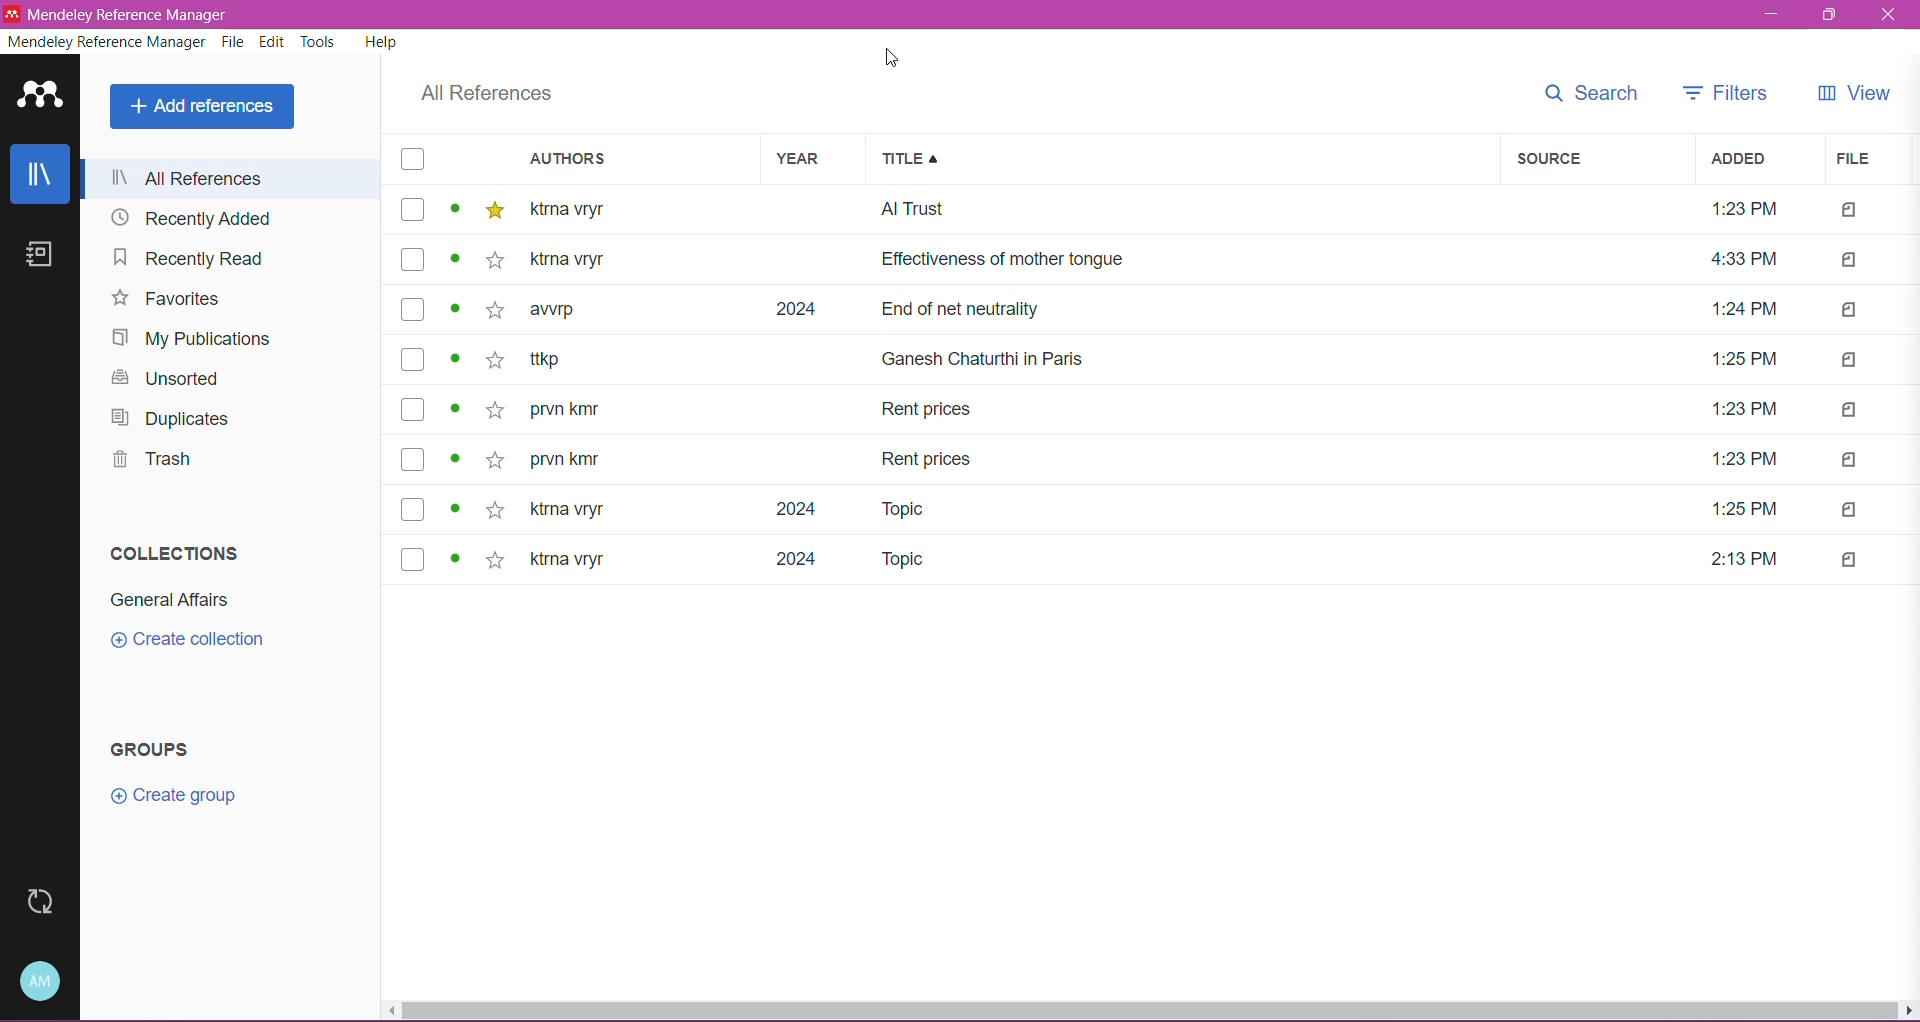  What do you see at coordinates (1156, 410) in the screenshot?
I see `prvn kmr Rent prices 1:23 PM` at bounding box center [1156, 410].